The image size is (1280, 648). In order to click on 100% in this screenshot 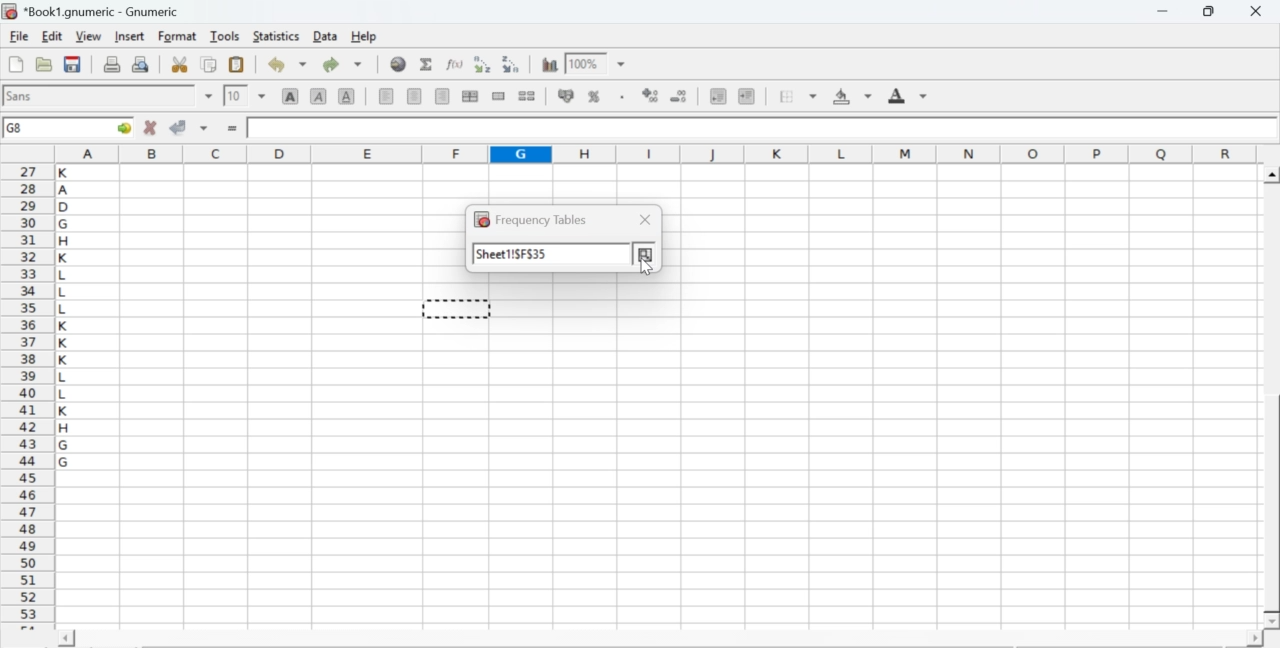, I will do `click(583, 63)`.